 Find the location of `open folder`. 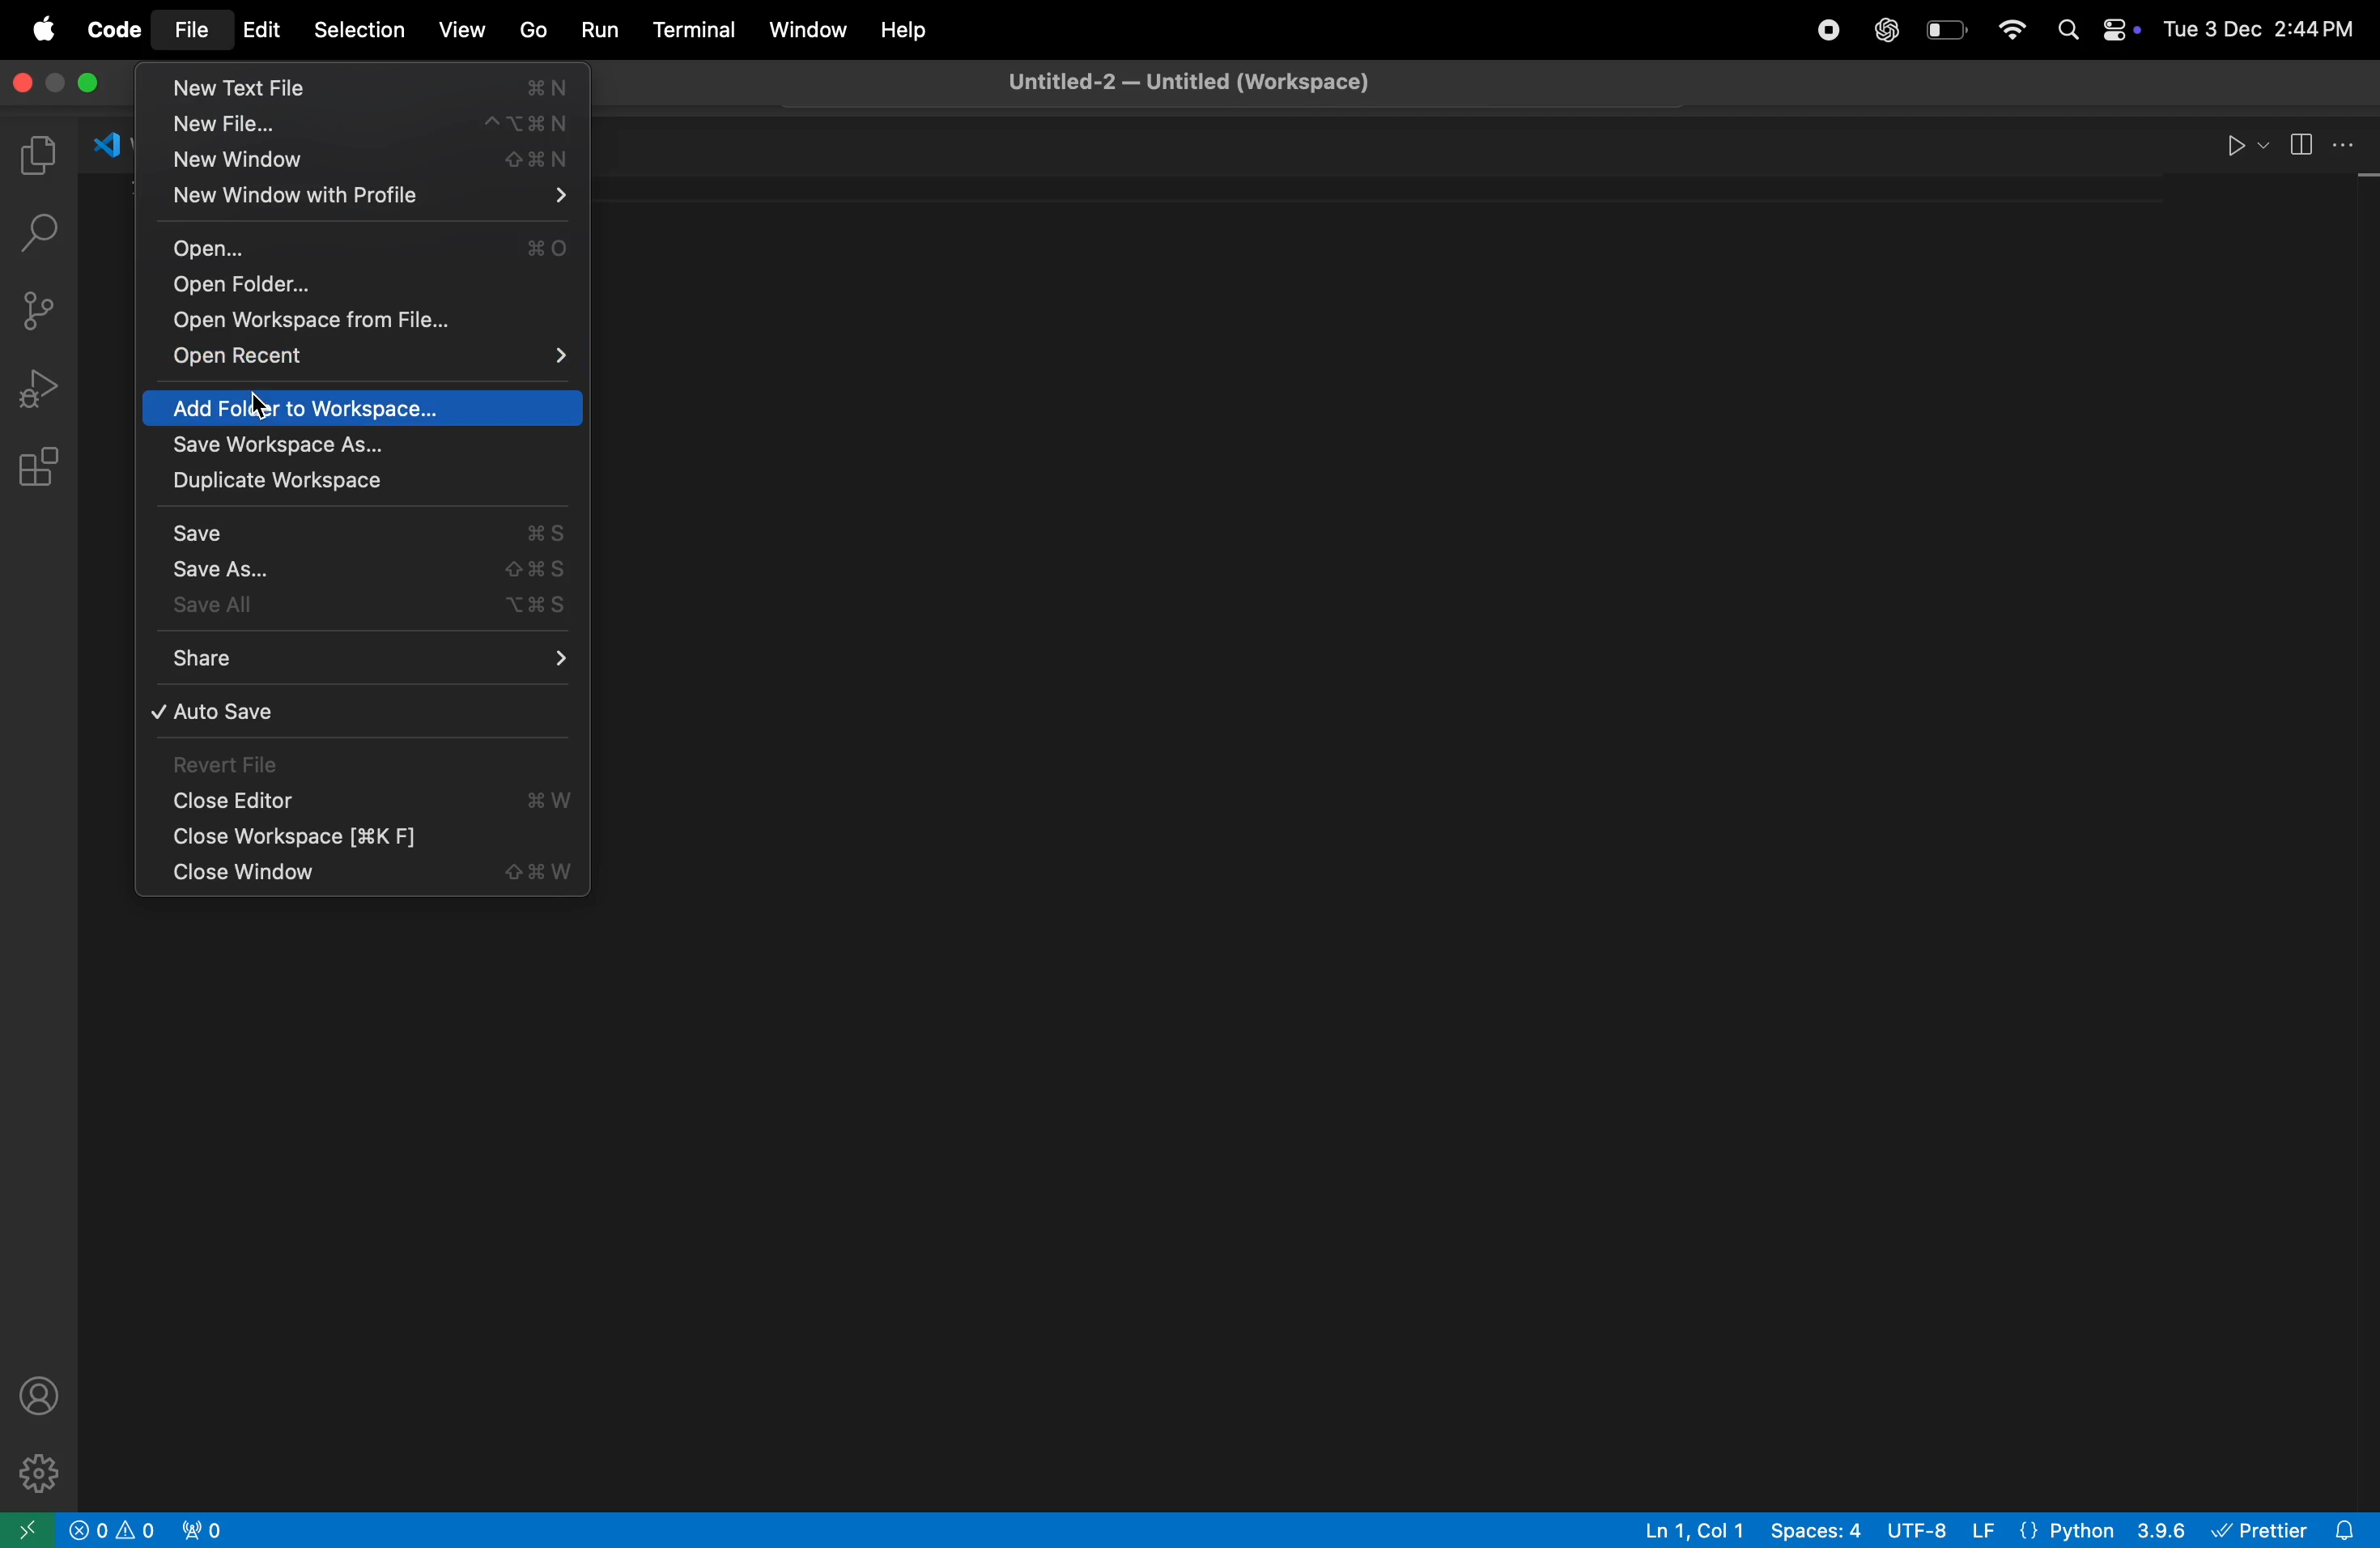

open folder is located at coordinates (365, 285).